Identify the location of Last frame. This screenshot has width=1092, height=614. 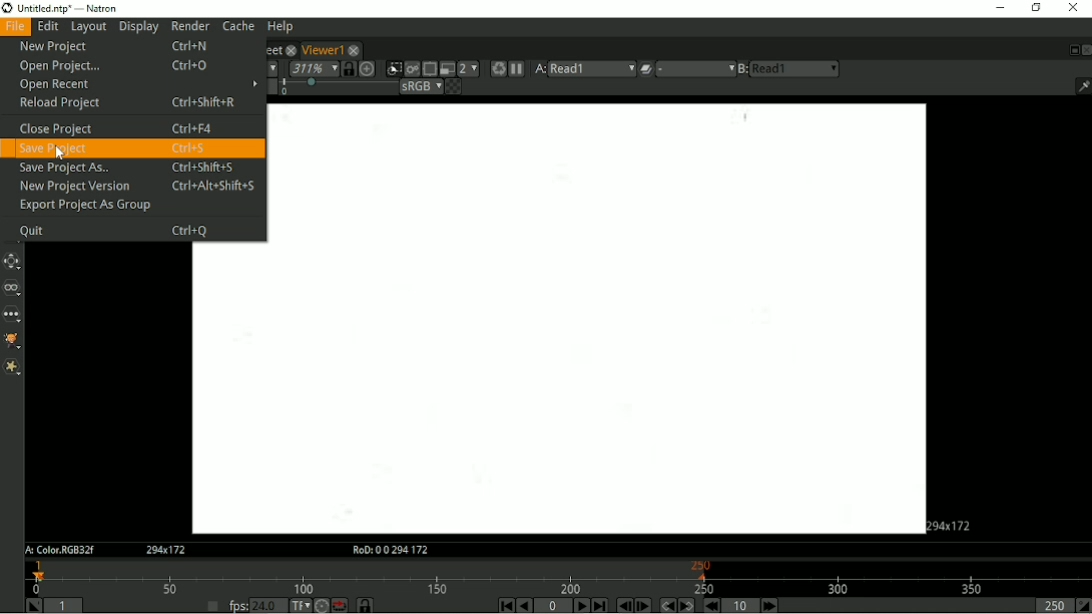
(599, 605).